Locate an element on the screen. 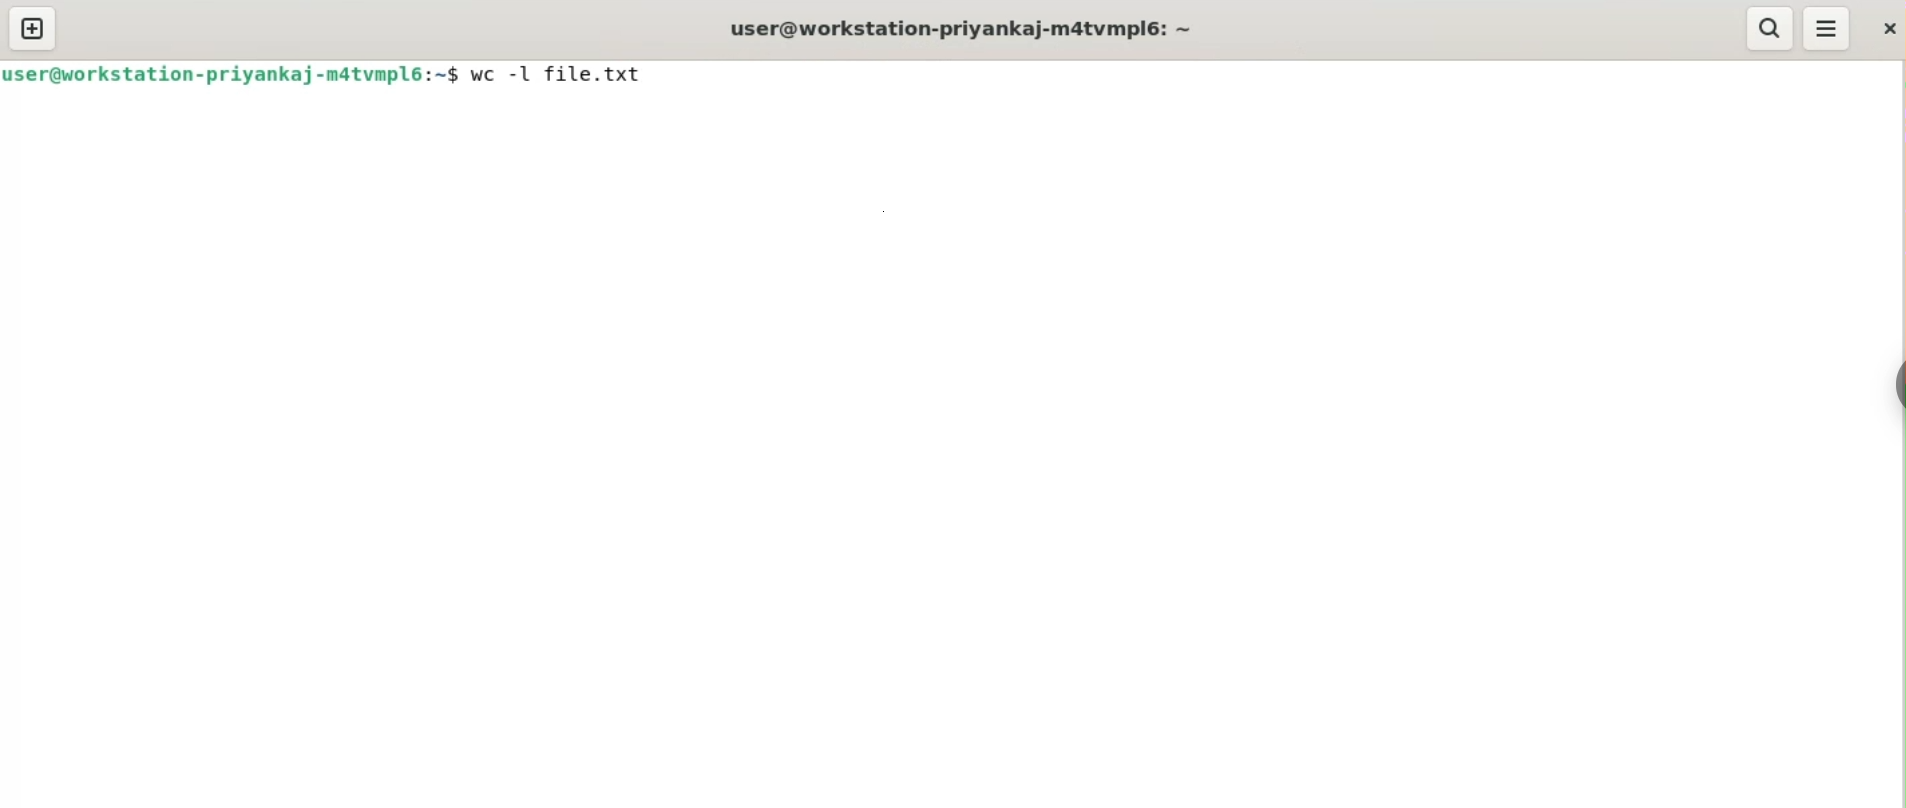 Image resolution: width=1906 pixels, height=808 pixels. user@workstation-priyankaj-m4tvmpl6: ~$ is located at coordinates (232, 74).